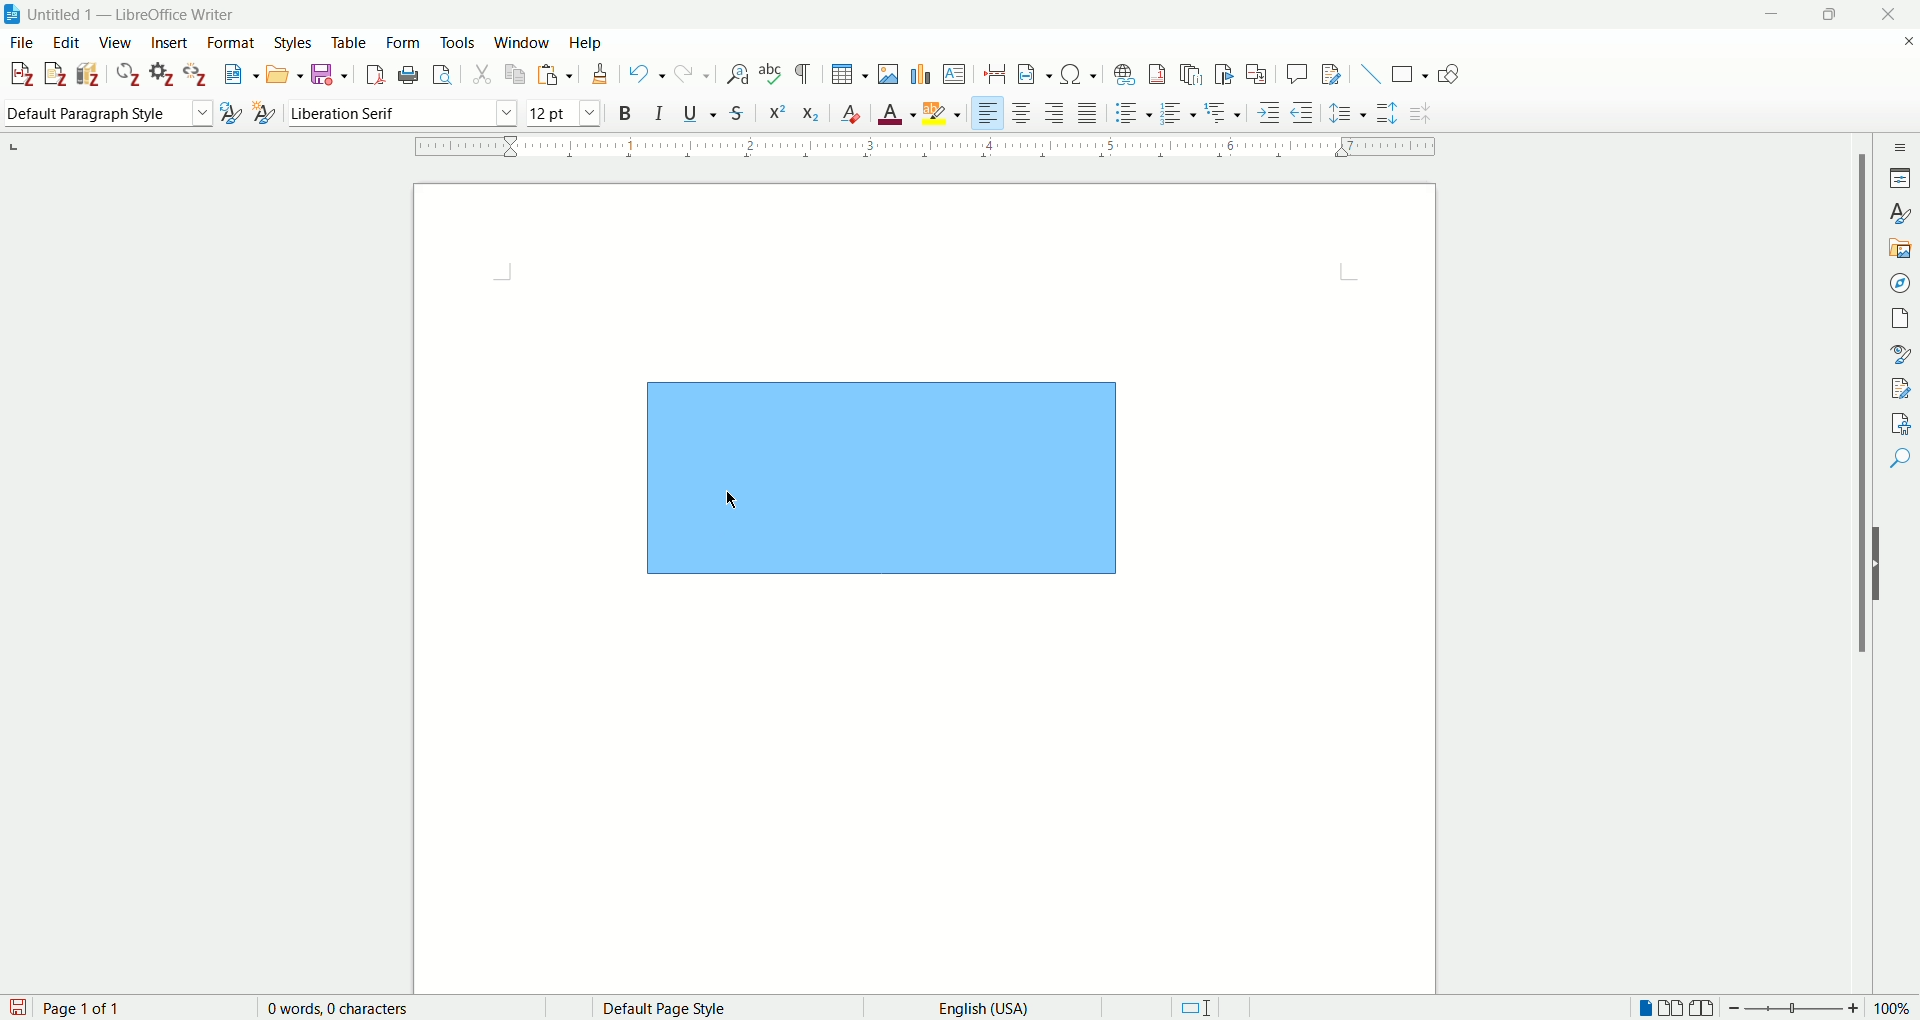 This screenshot has height=1020, width=1920. I want to click on insert table, so click(852, 75).